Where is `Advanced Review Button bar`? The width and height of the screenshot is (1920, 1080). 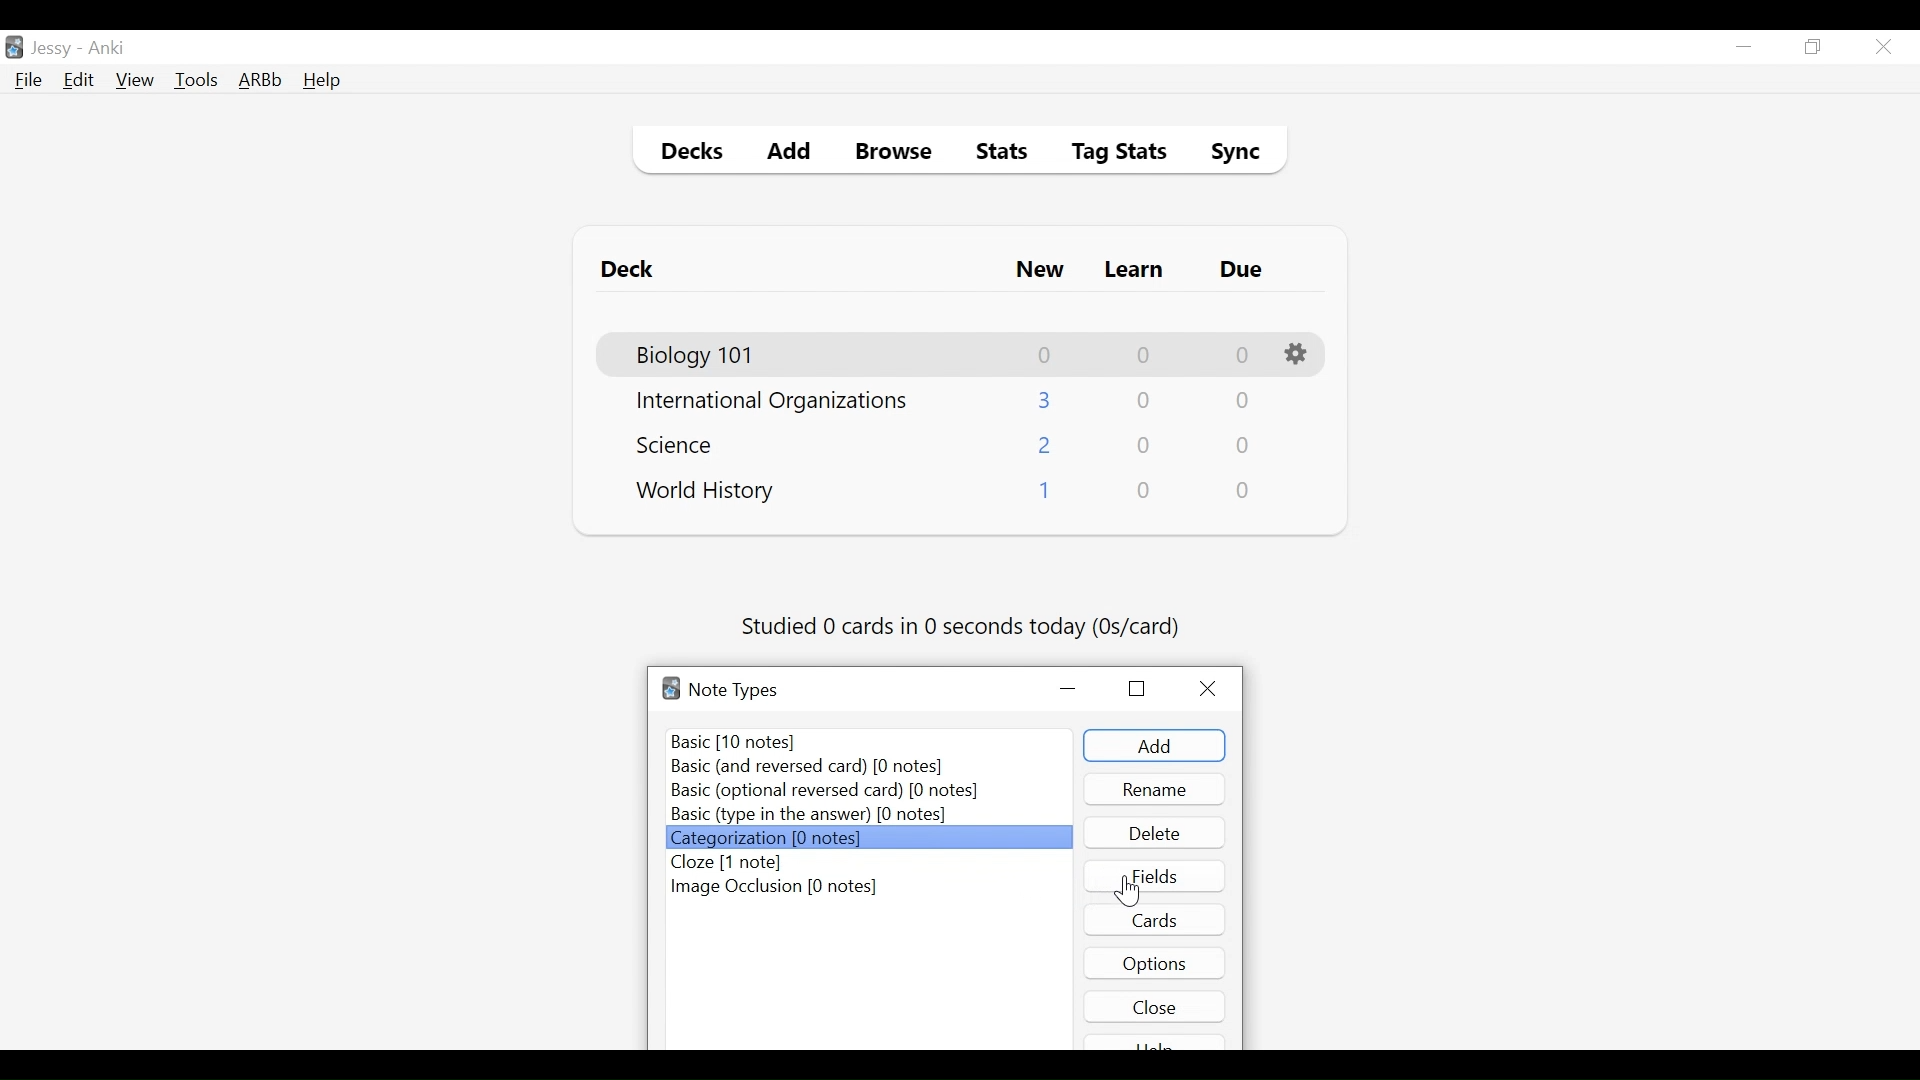 Advanced Review Button bar is located at coordinates (261, 80).